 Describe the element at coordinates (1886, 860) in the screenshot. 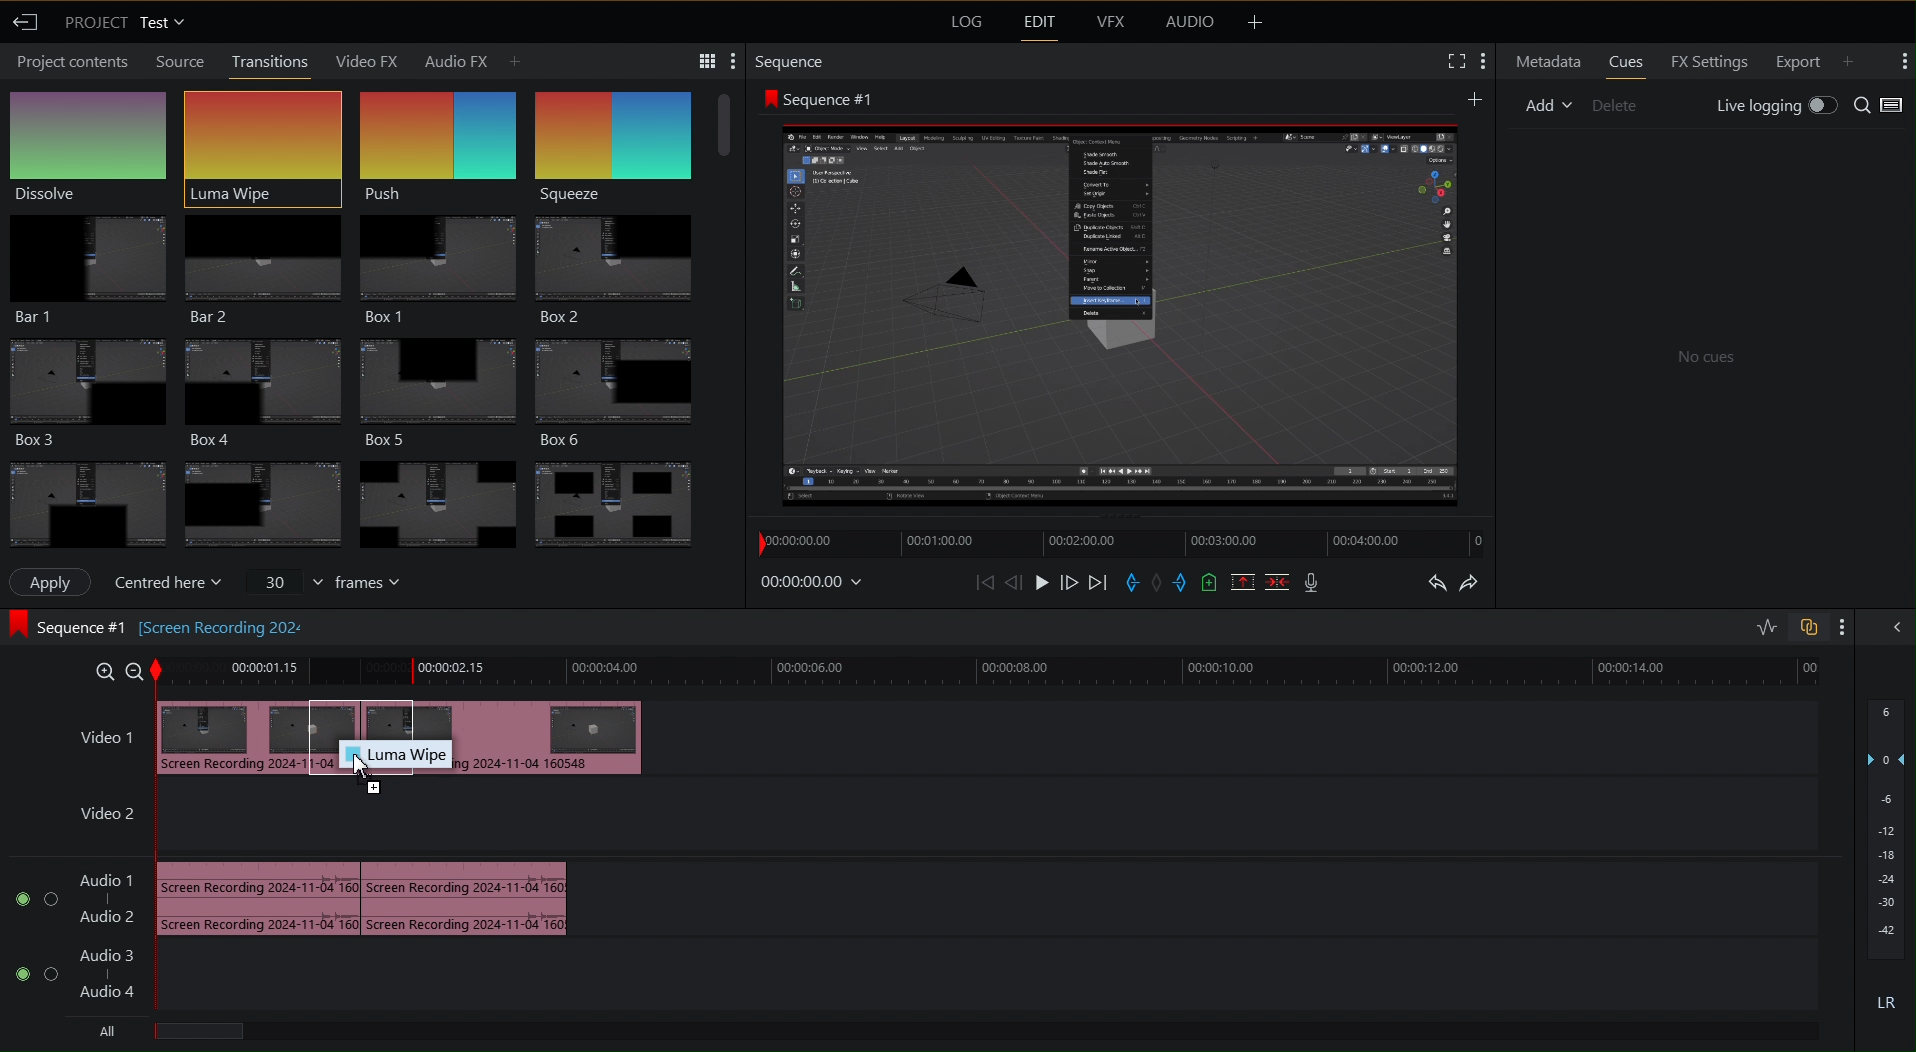

I see `Audio Levels` at that location.